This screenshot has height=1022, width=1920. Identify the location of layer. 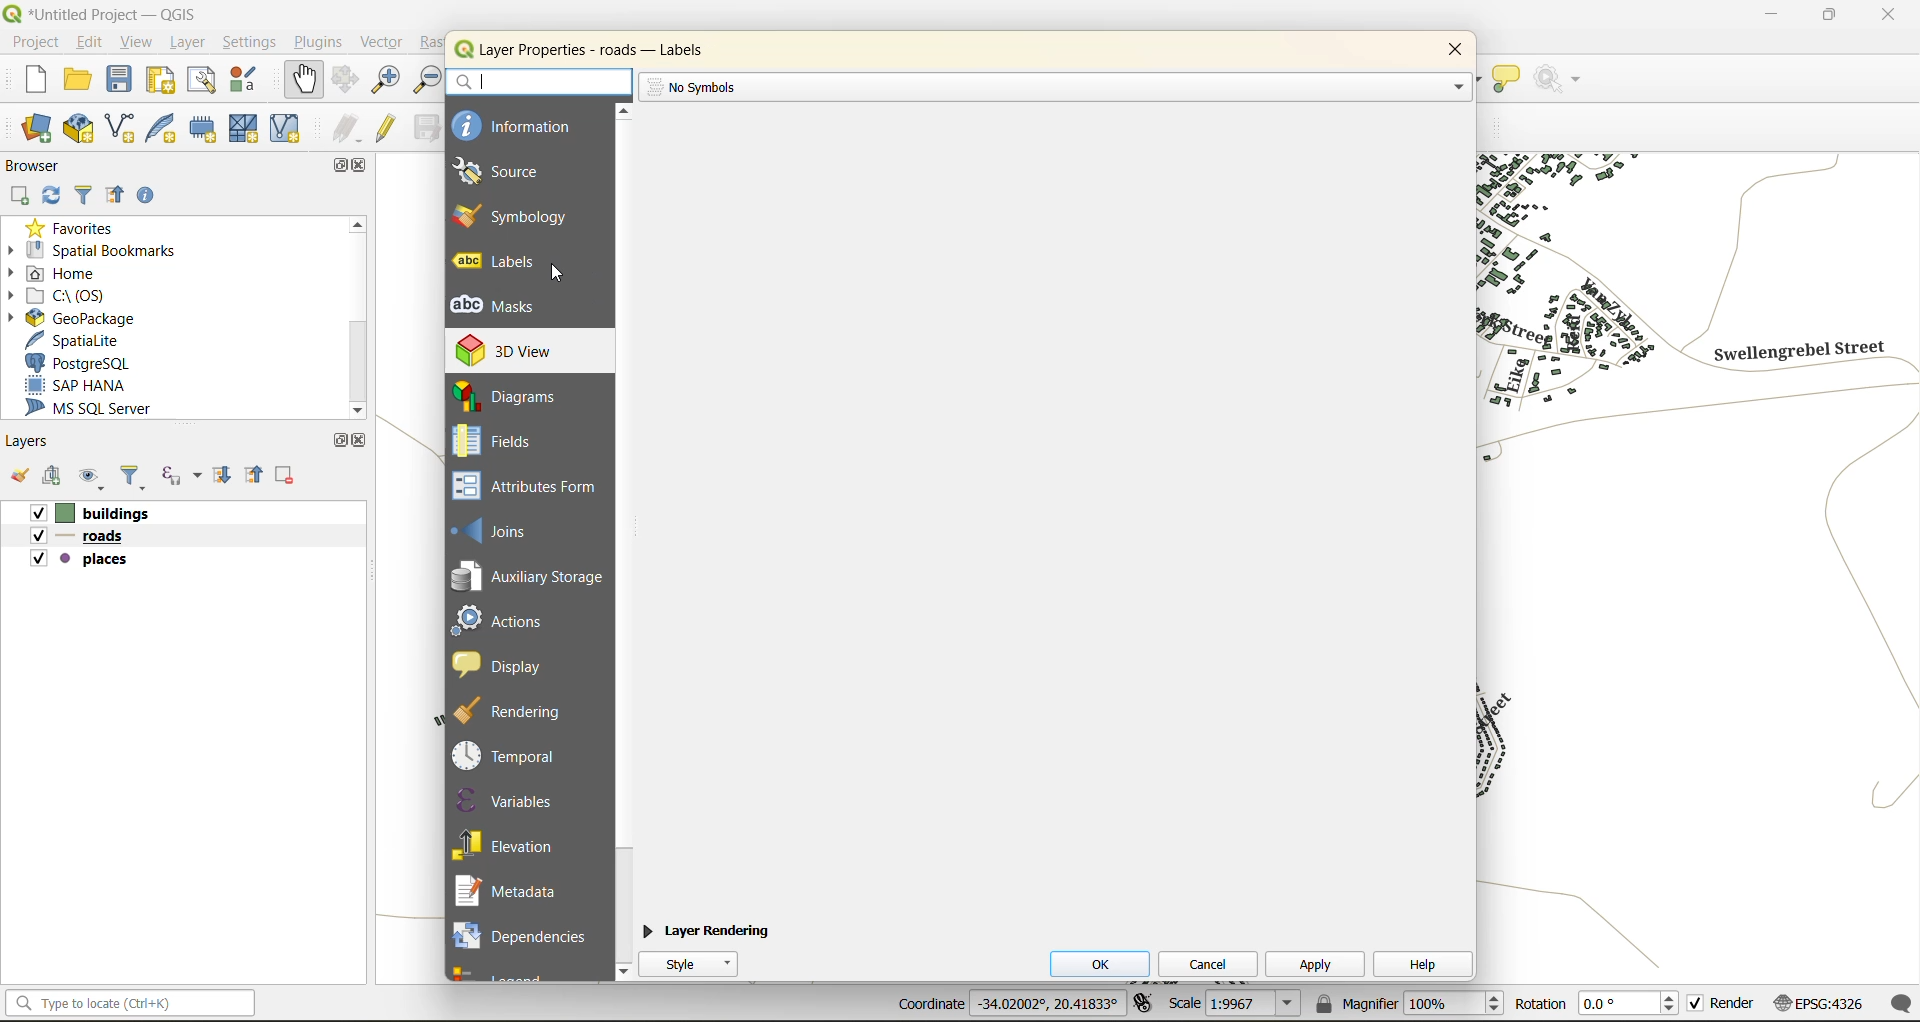
(186, 45).